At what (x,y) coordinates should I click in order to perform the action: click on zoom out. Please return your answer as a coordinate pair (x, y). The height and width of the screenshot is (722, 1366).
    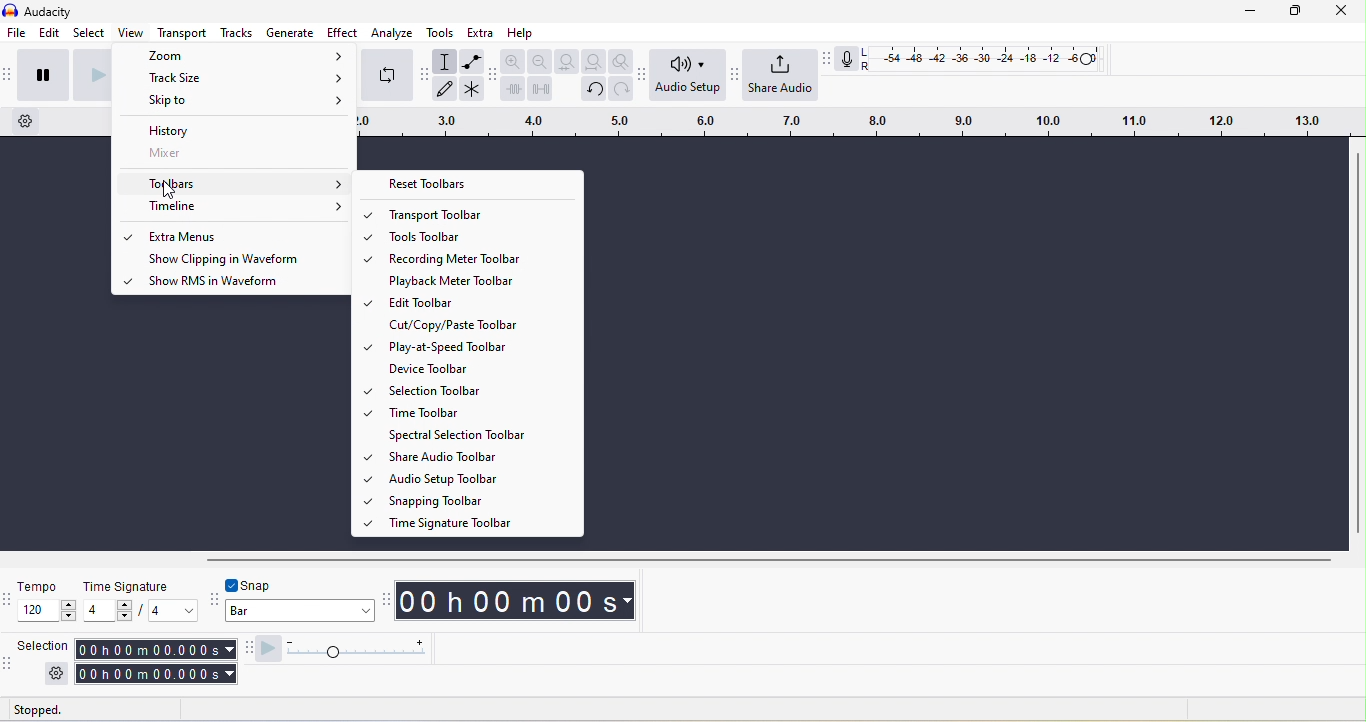
    Looking at the image, I should click on (540, 61).